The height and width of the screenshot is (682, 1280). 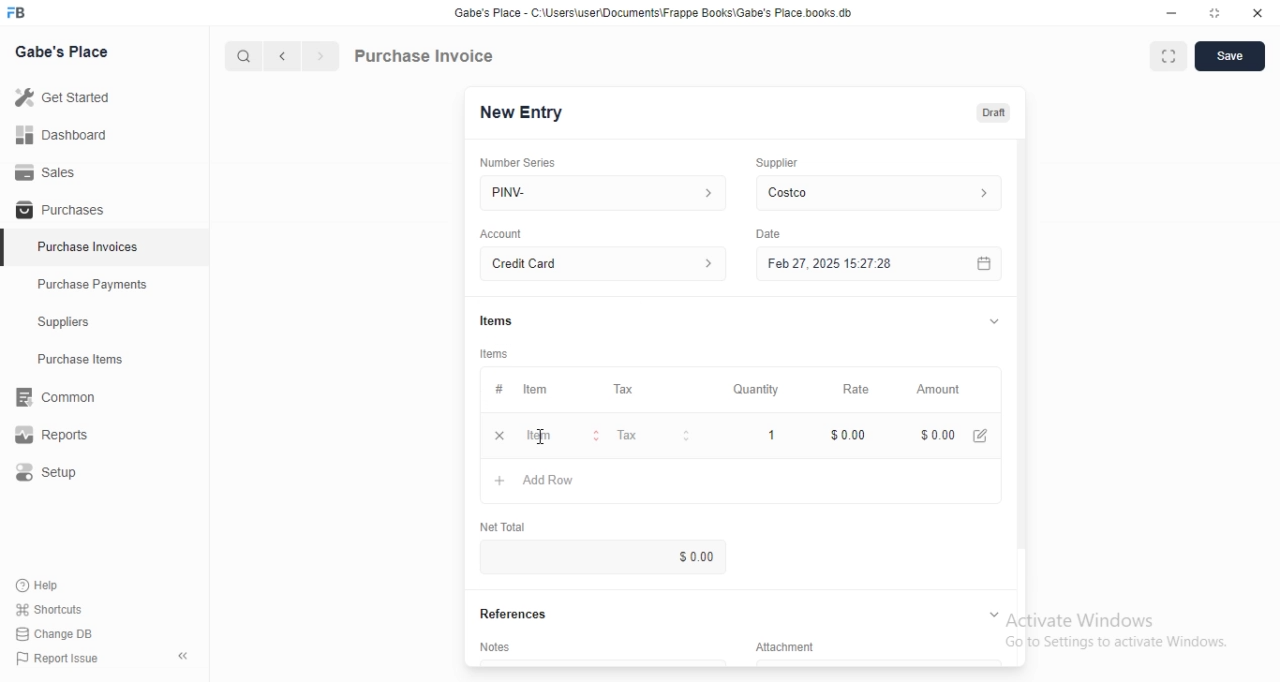 What do you see at coordinates (603, 263) in the screenshot?
I see `Credit Card` at bounding box center [603, 263].